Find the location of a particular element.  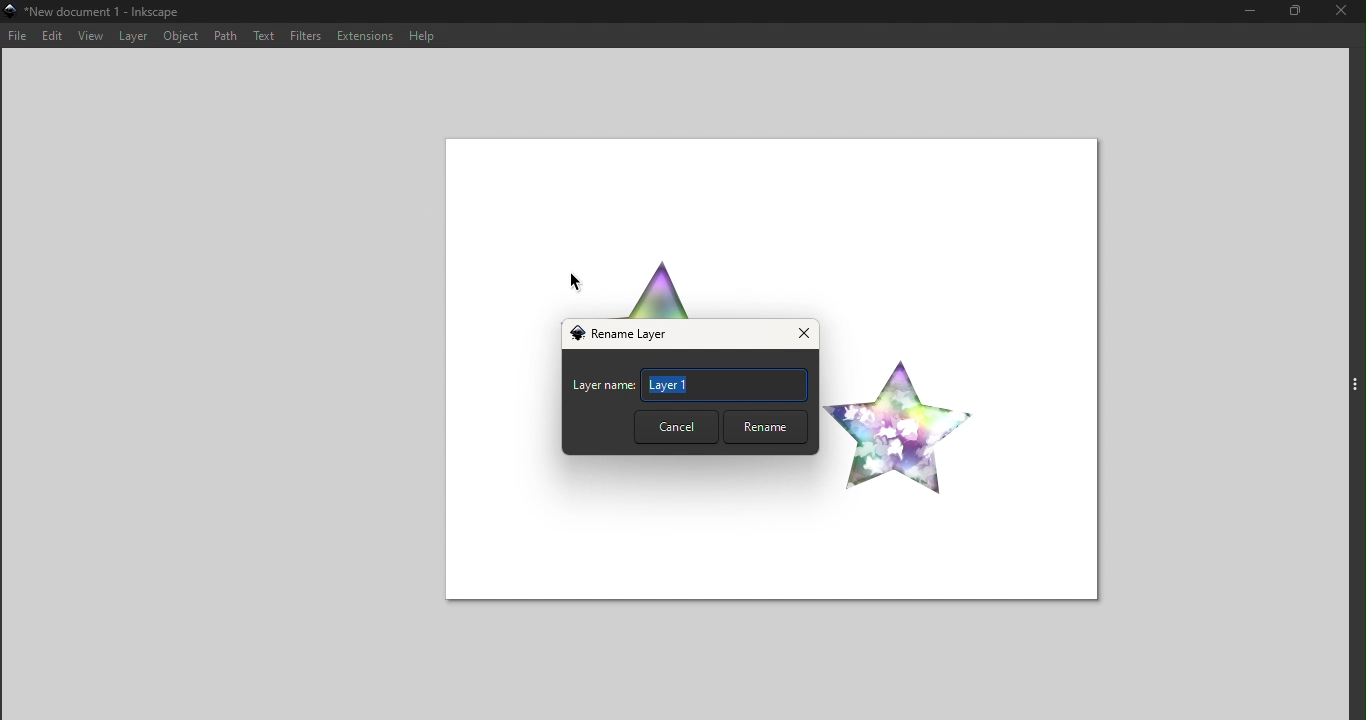

Toggle command layer is located at coordinates (1355, 381).